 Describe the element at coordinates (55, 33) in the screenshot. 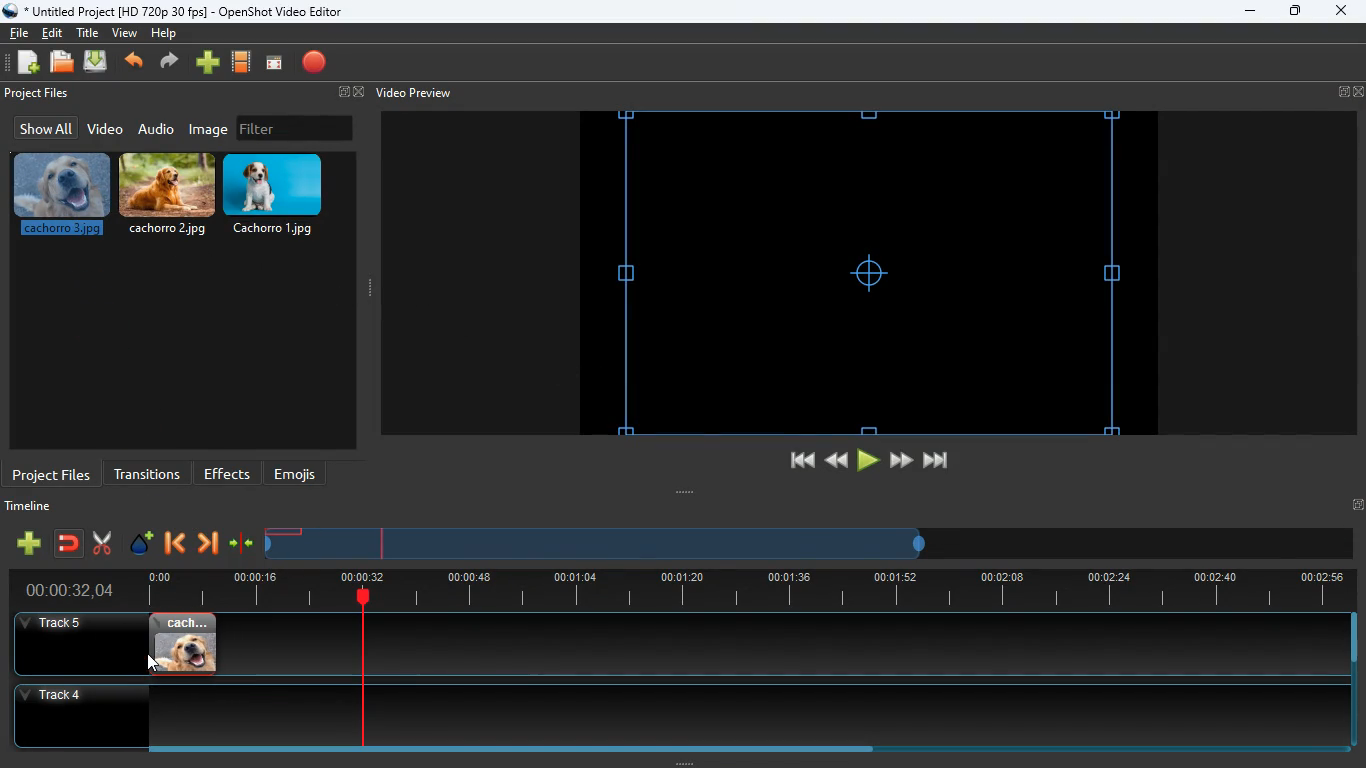

I see `edit` at that location.